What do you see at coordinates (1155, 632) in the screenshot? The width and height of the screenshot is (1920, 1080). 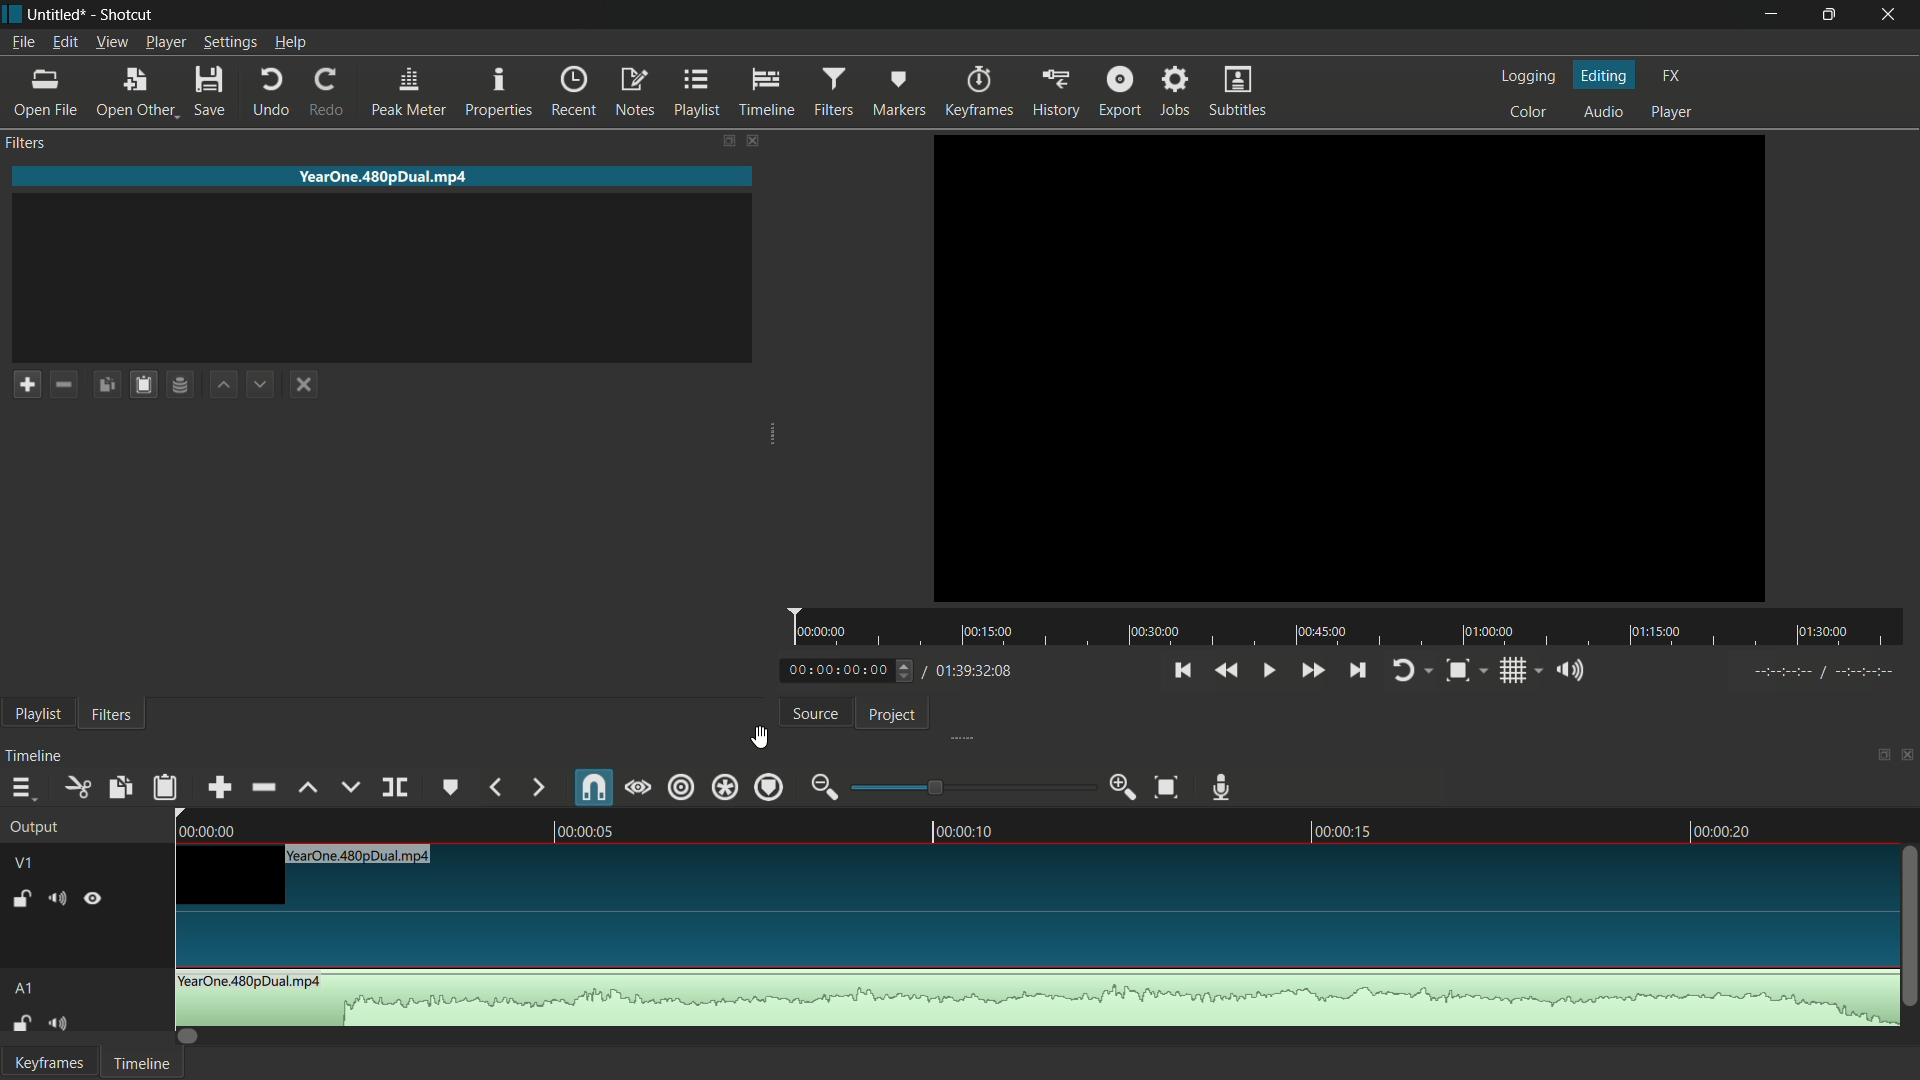 I see `00:30:00` at bounding box center [1155, 632].